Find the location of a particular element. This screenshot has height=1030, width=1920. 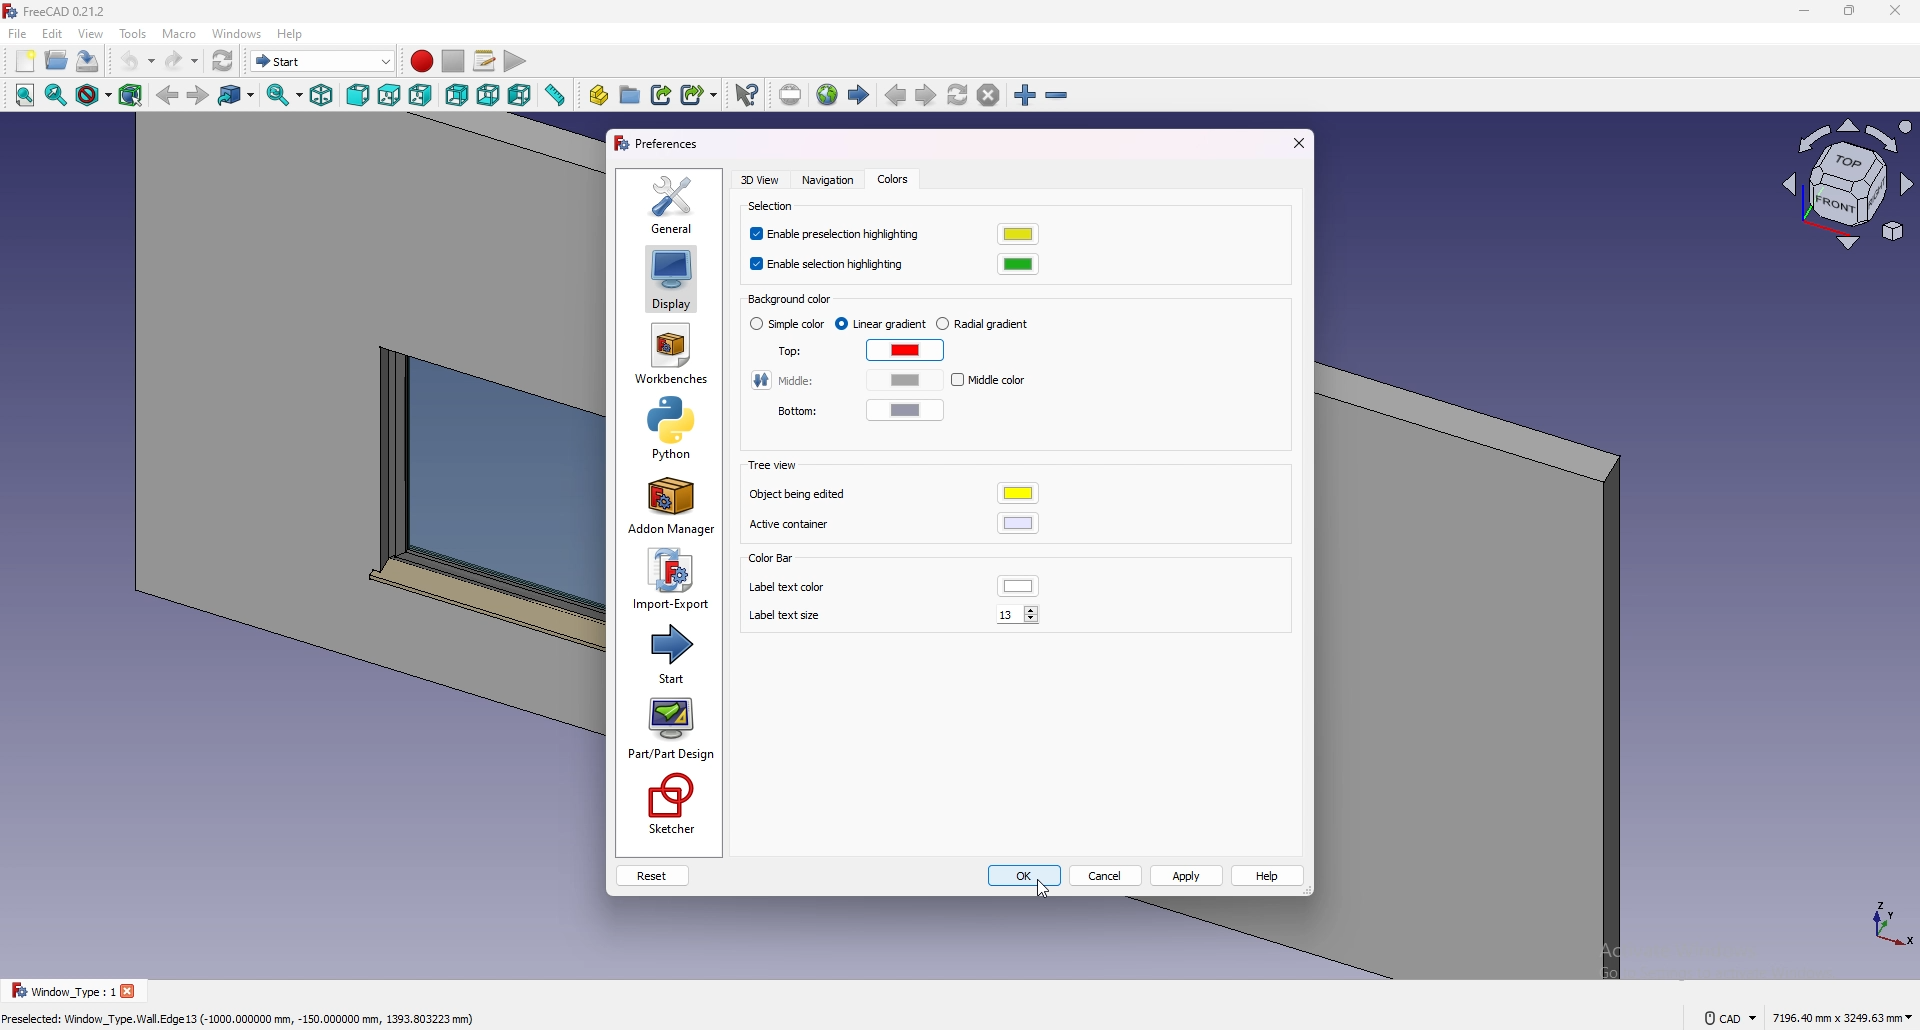

selection is located at coordinates (774, 207).